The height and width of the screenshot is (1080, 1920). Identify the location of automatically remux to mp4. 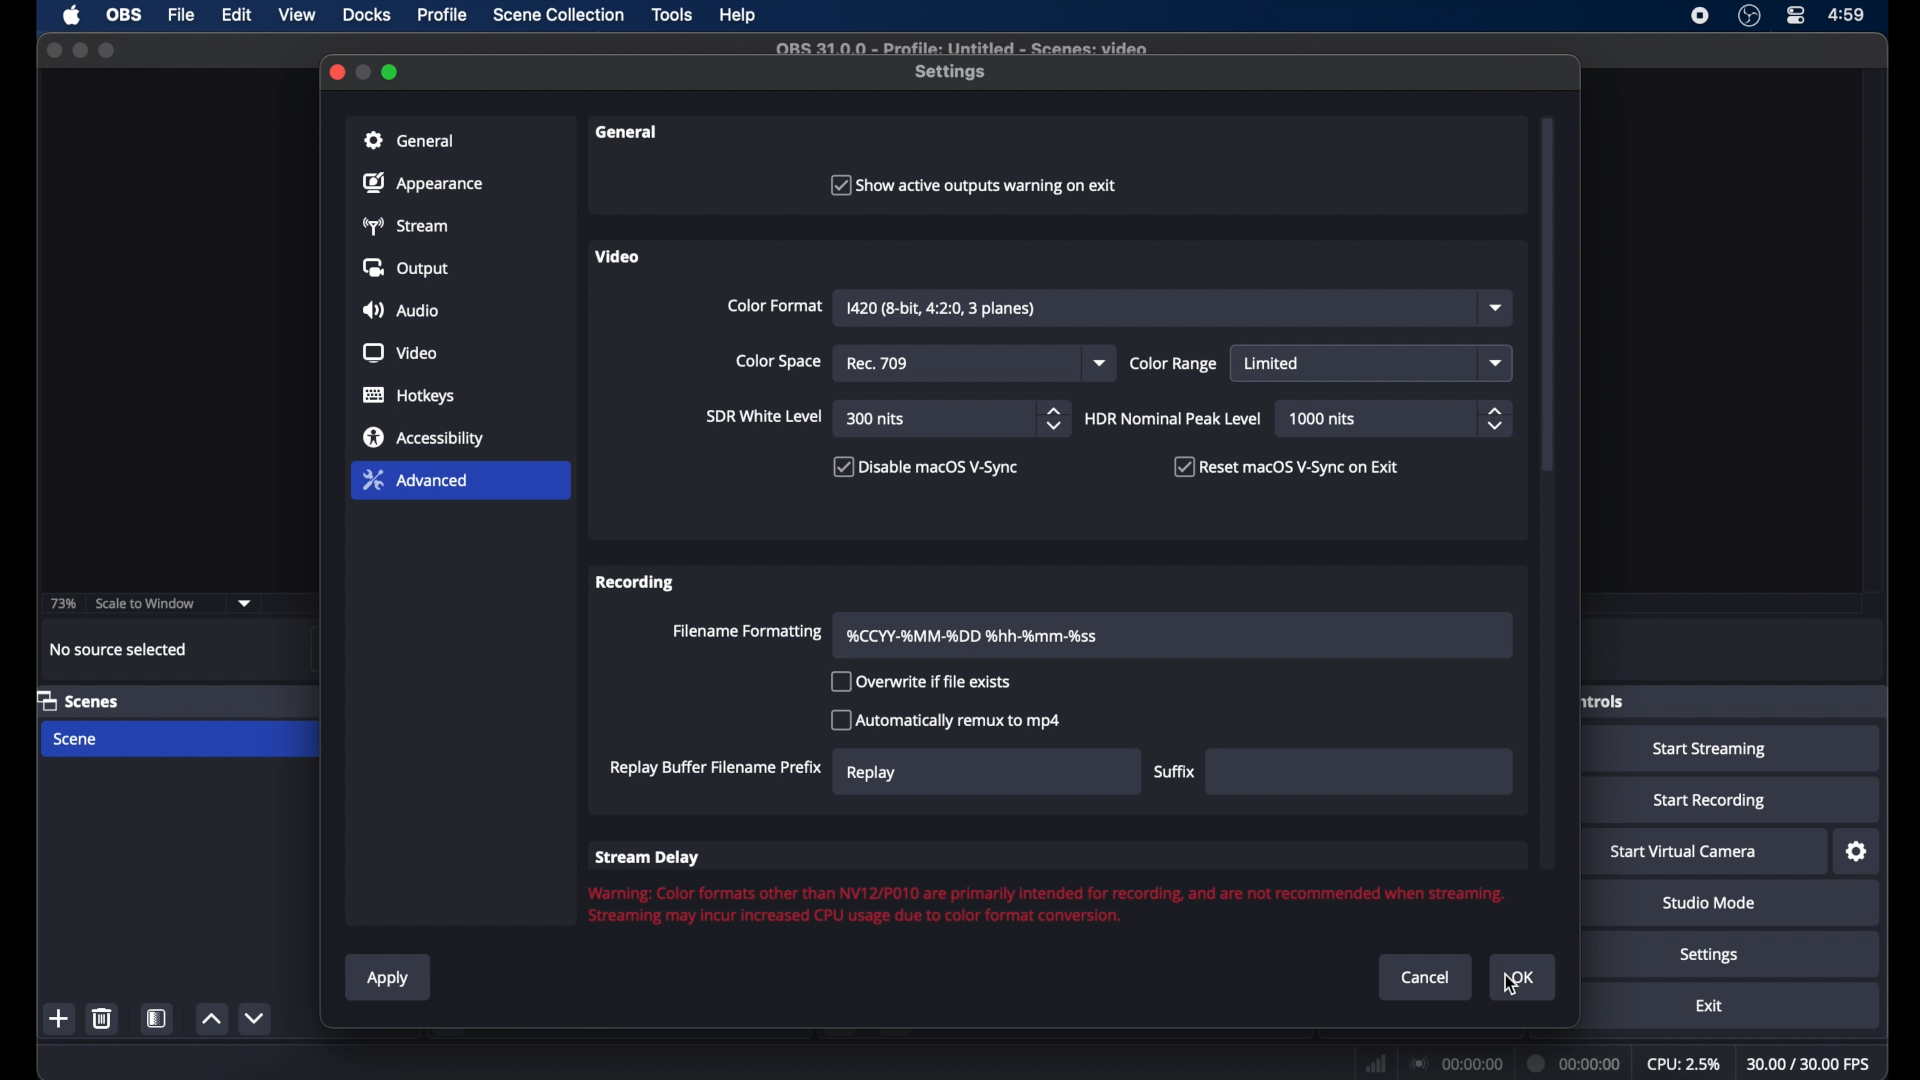
(946, 720).